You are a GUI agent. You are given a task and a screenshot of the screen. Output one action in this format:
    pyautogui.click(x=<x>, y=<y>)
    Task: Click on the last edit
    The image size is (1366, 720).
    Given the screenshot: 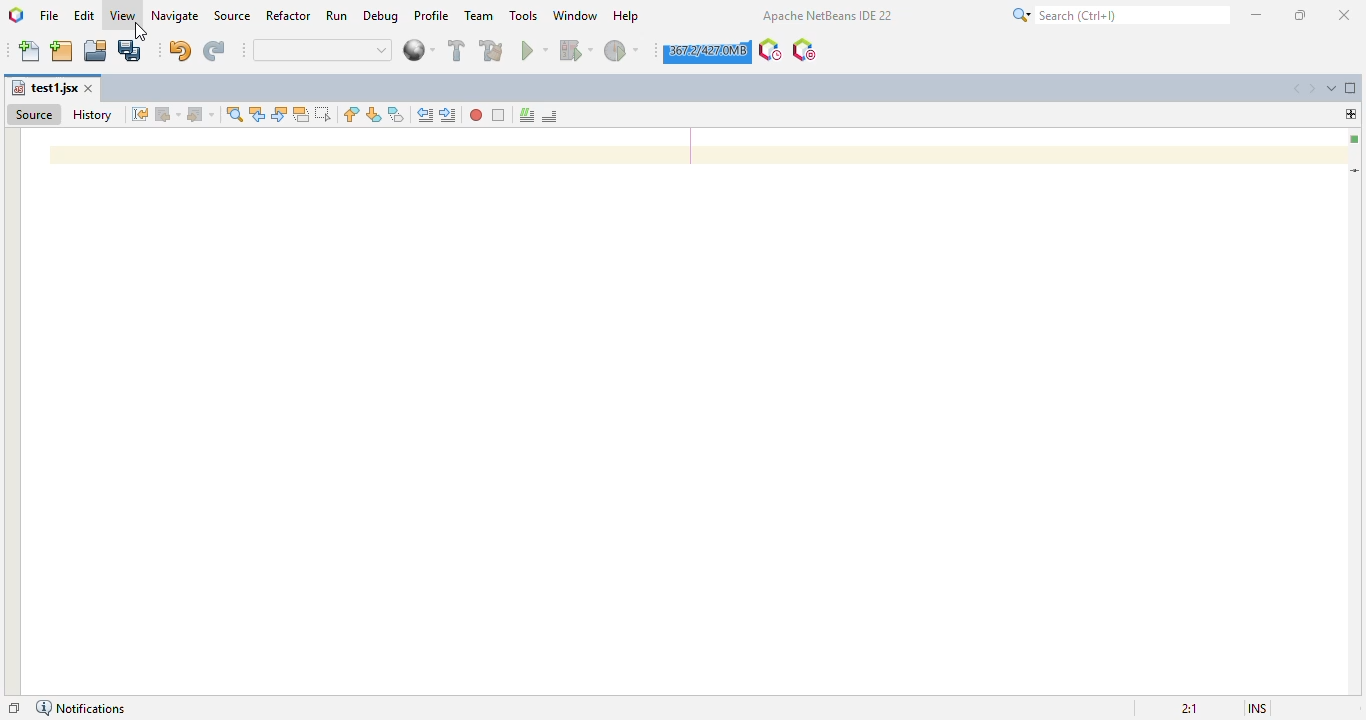 What is the action you would take?
    pyautogui.click(x=139, y=114)
    